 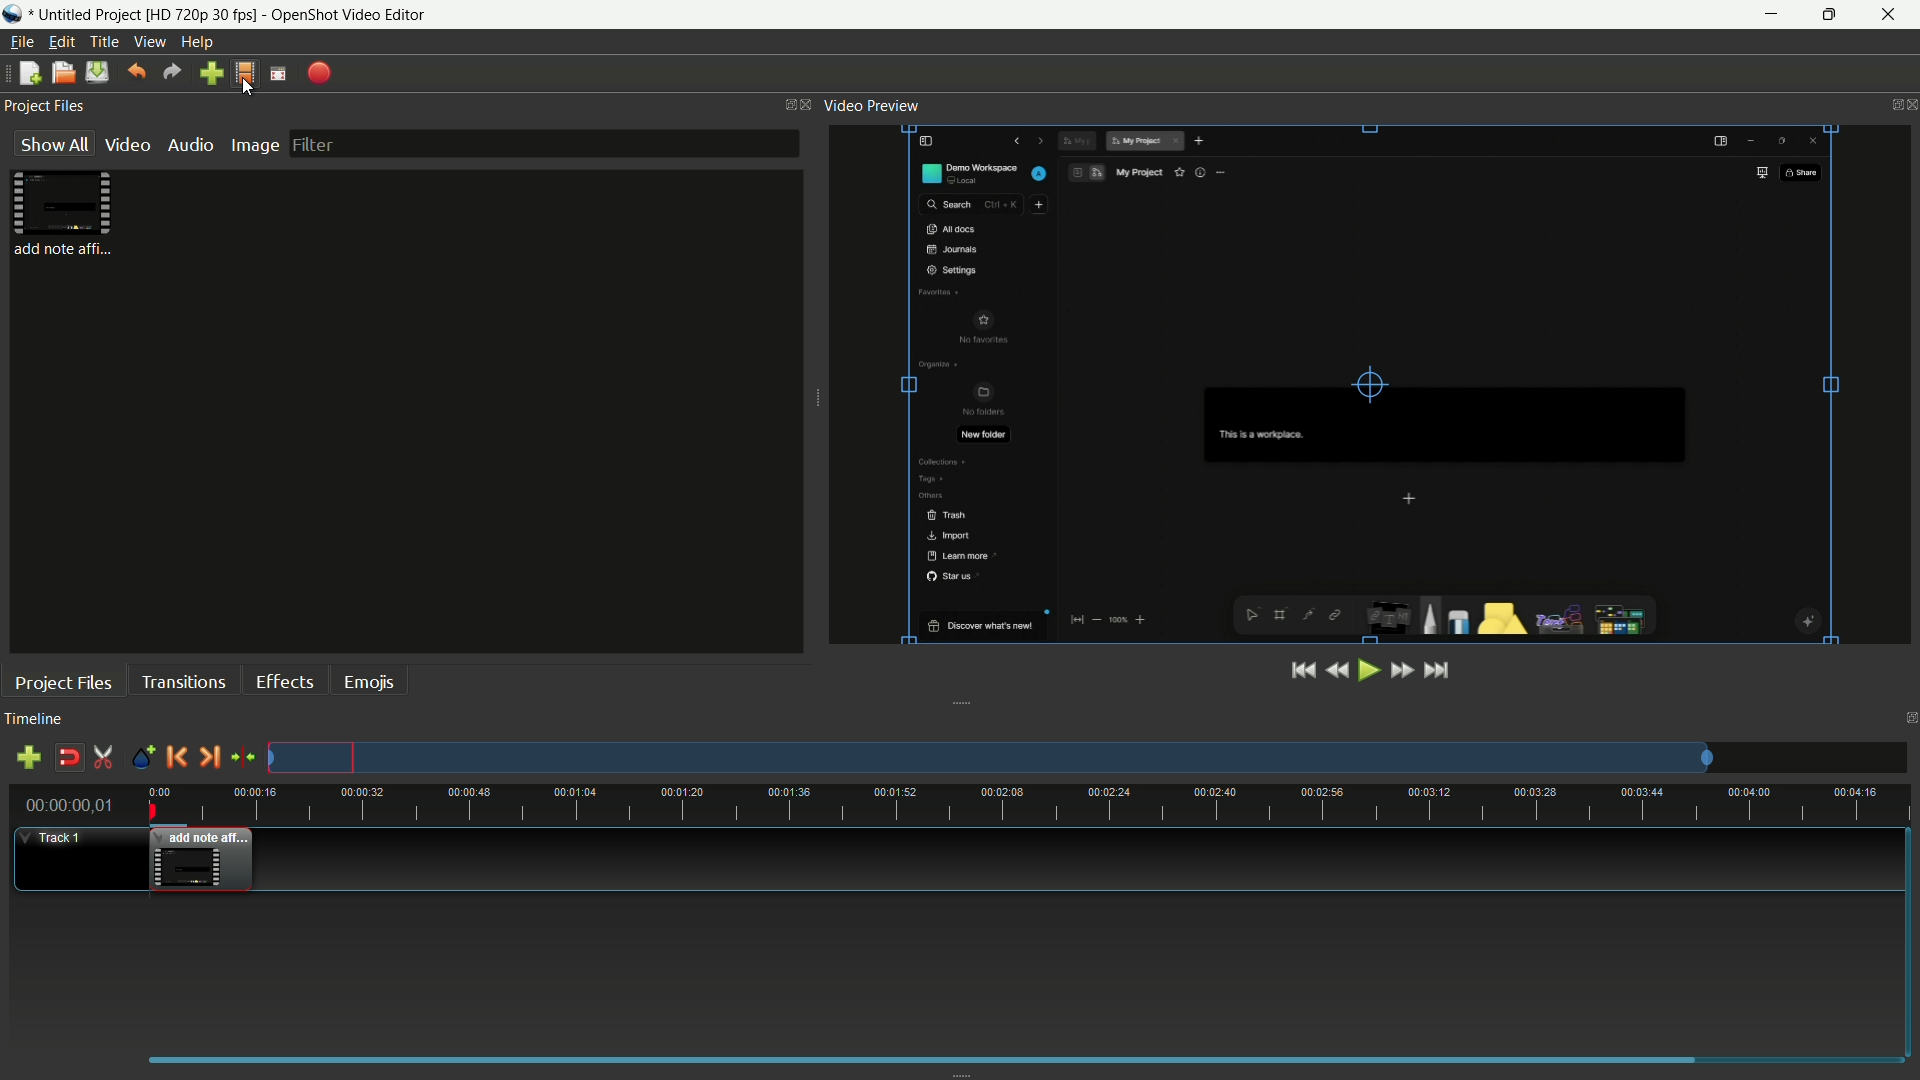 What do you see at coordinates (13, 14) in the screenshot?
I see `app name` at bounding box center [13, 14].